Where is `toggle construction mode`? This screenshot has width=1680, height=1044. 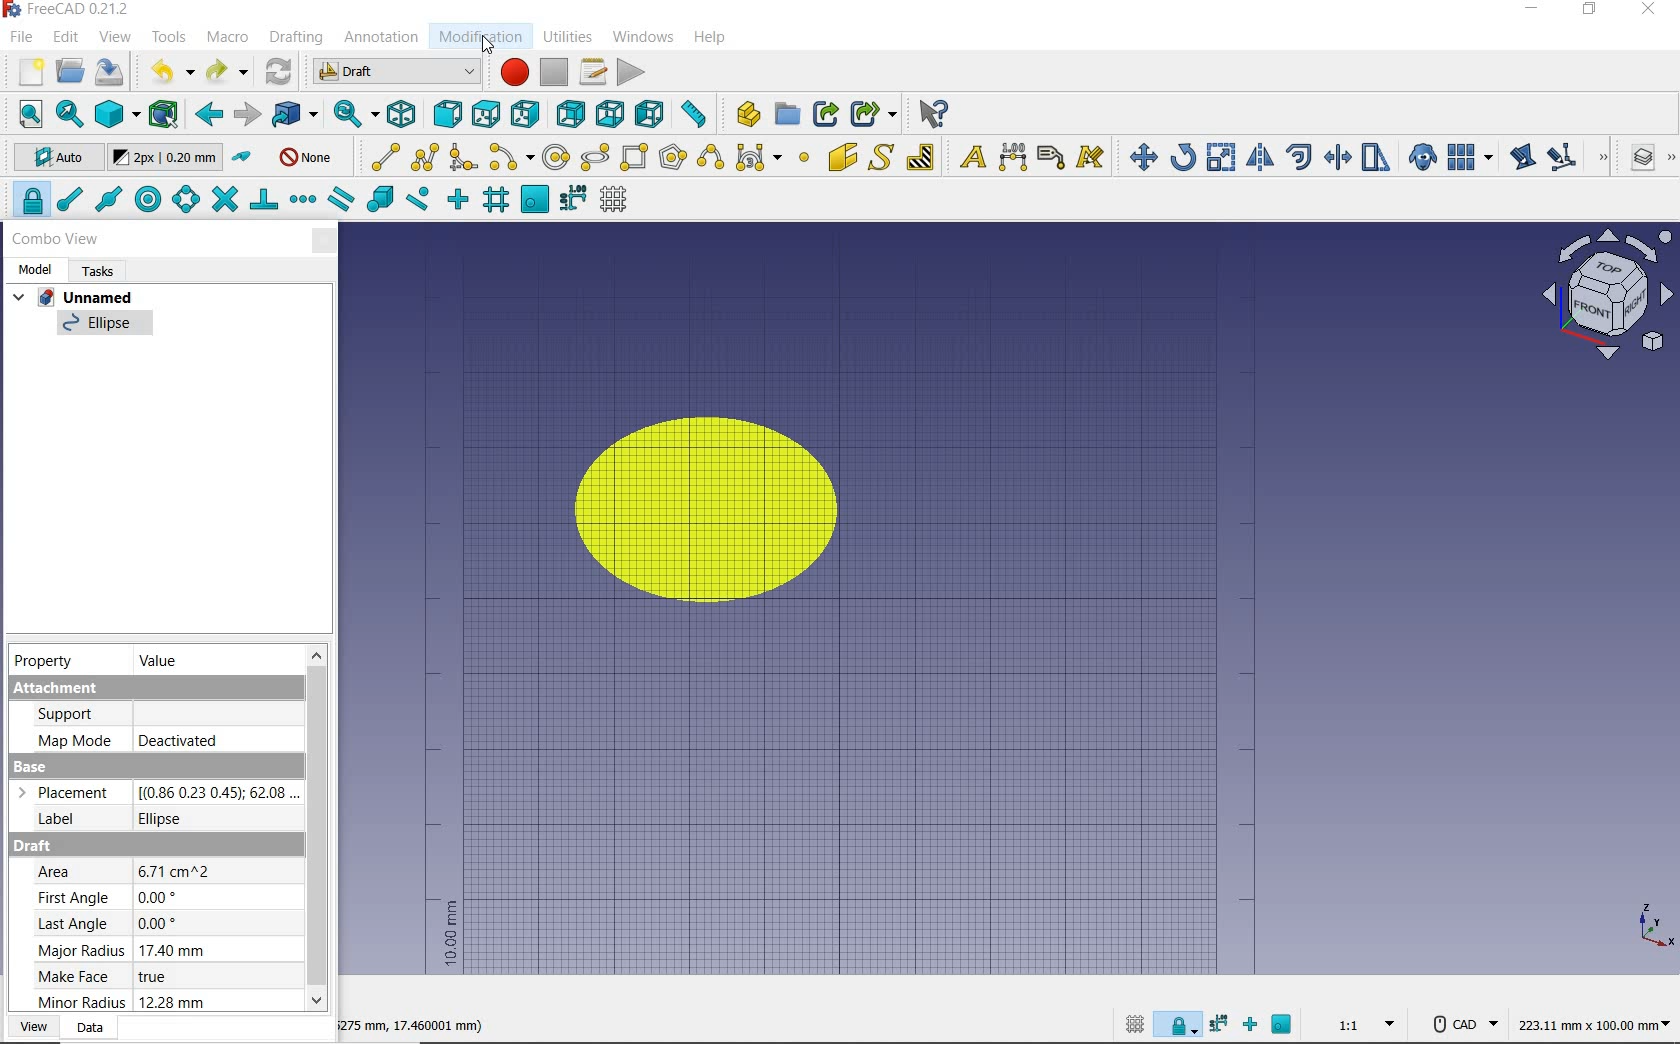 toggle construction mode is located at coordinates (242, 157).